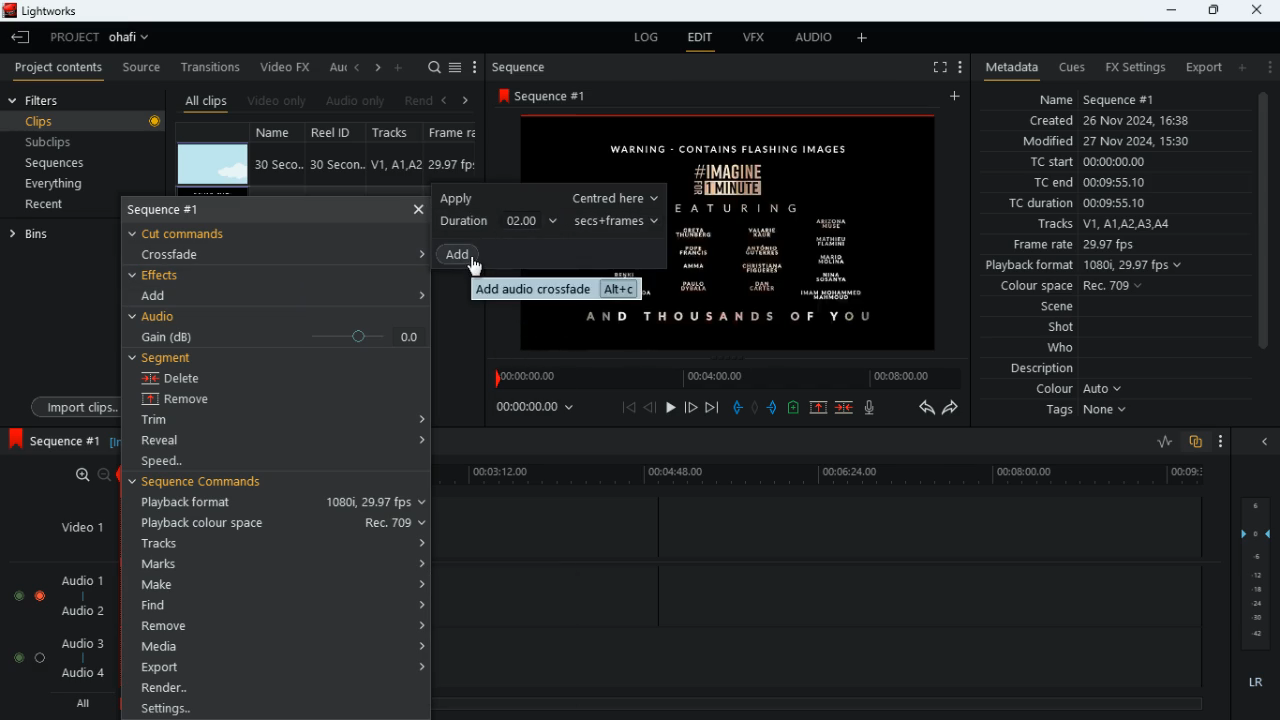 This screenshot has height=720, width=1280. Describe the element at coordinates (819, 702) in the screenshot. I see `timeline` at that location.